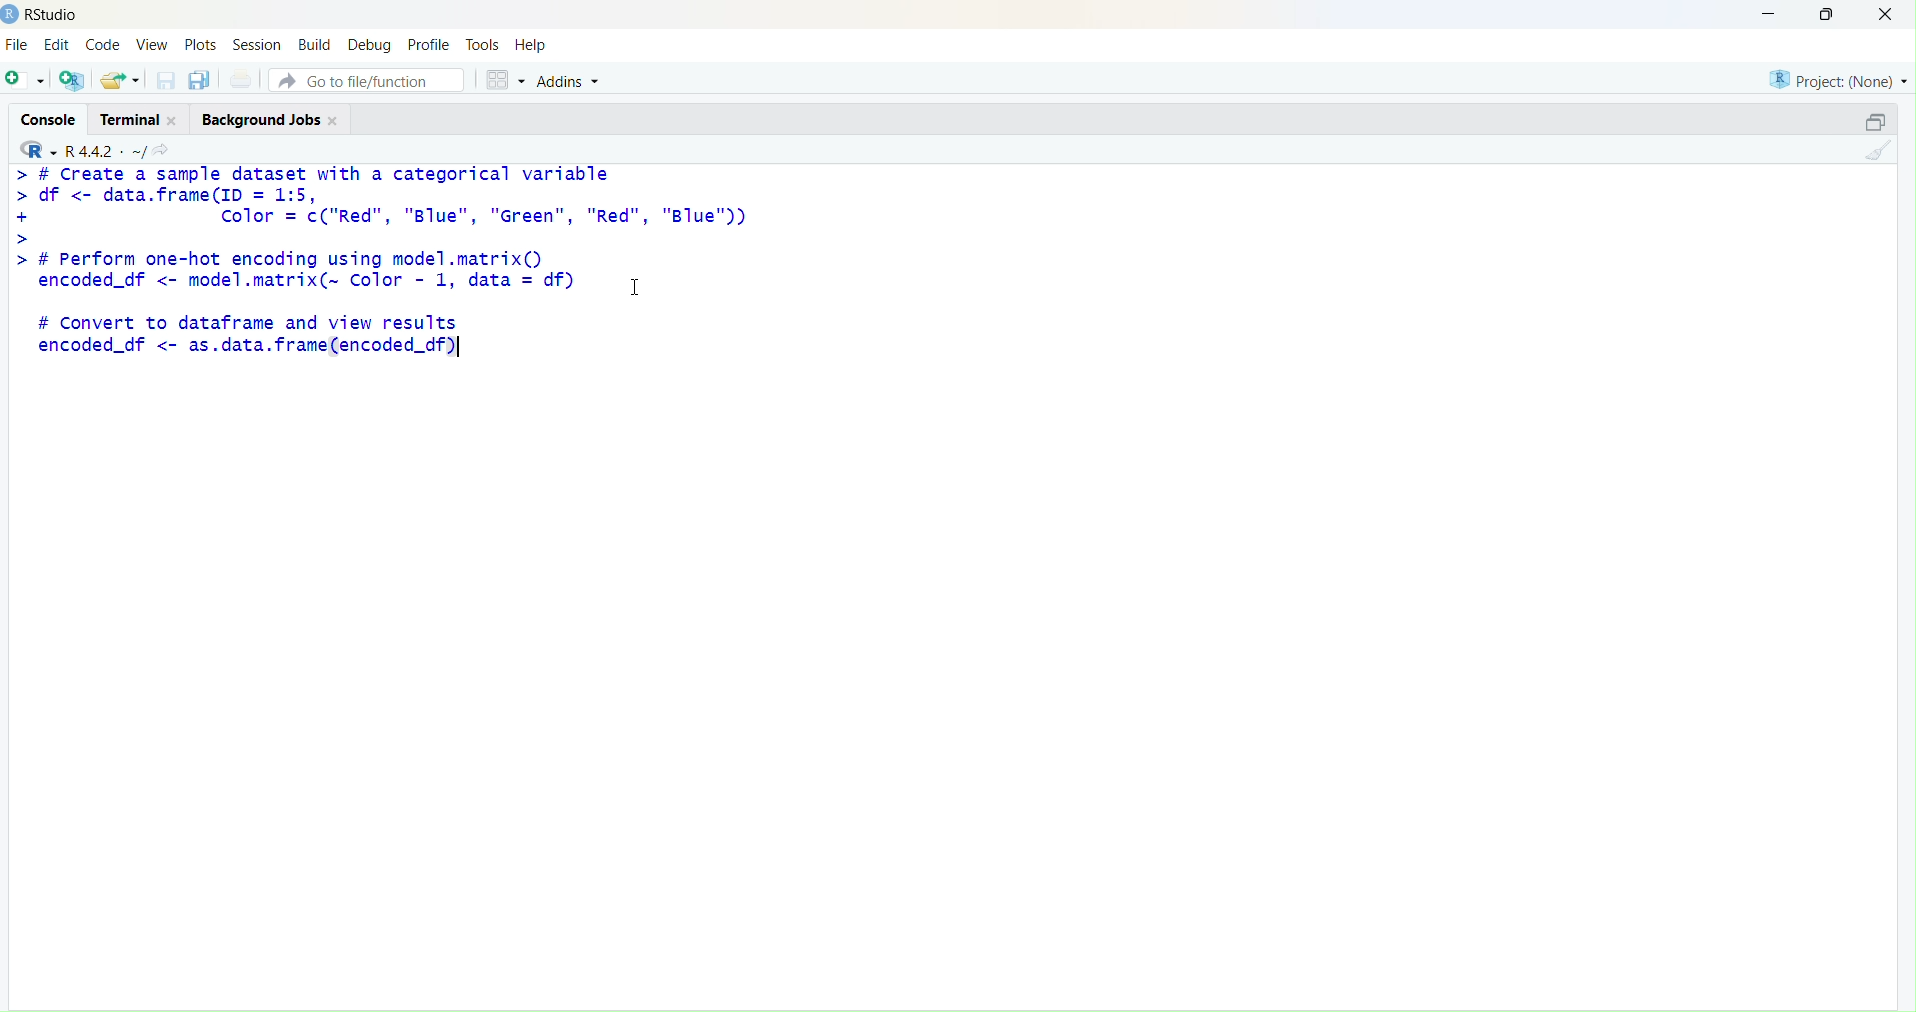 Image resolution: width=1916 pixels, height=1012 pixels. What do you see at coordinates (366, 80) in the screenshot?
I see `go to file/function` at bounding box center [366, 80].